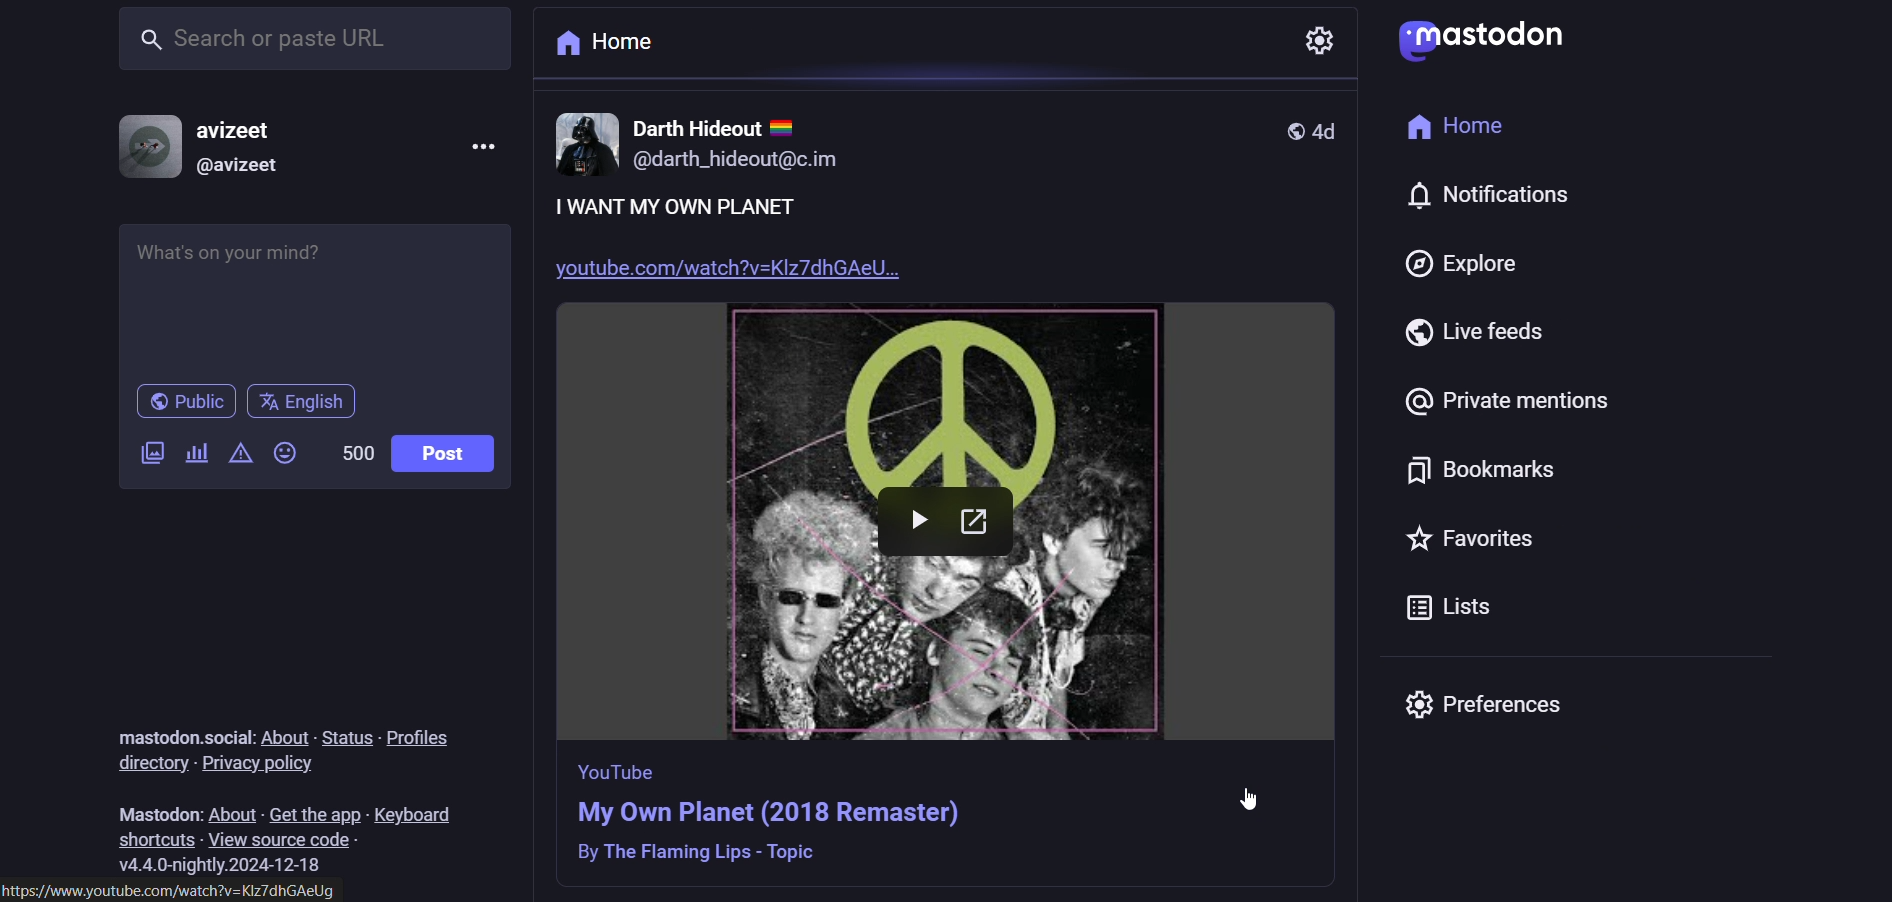 The height and width of the screenshot is (902, 1892). What do you see at coordinates (274, 765) in the screenshot?
I see `privacy pilicy` at bounding box center [274, 765].